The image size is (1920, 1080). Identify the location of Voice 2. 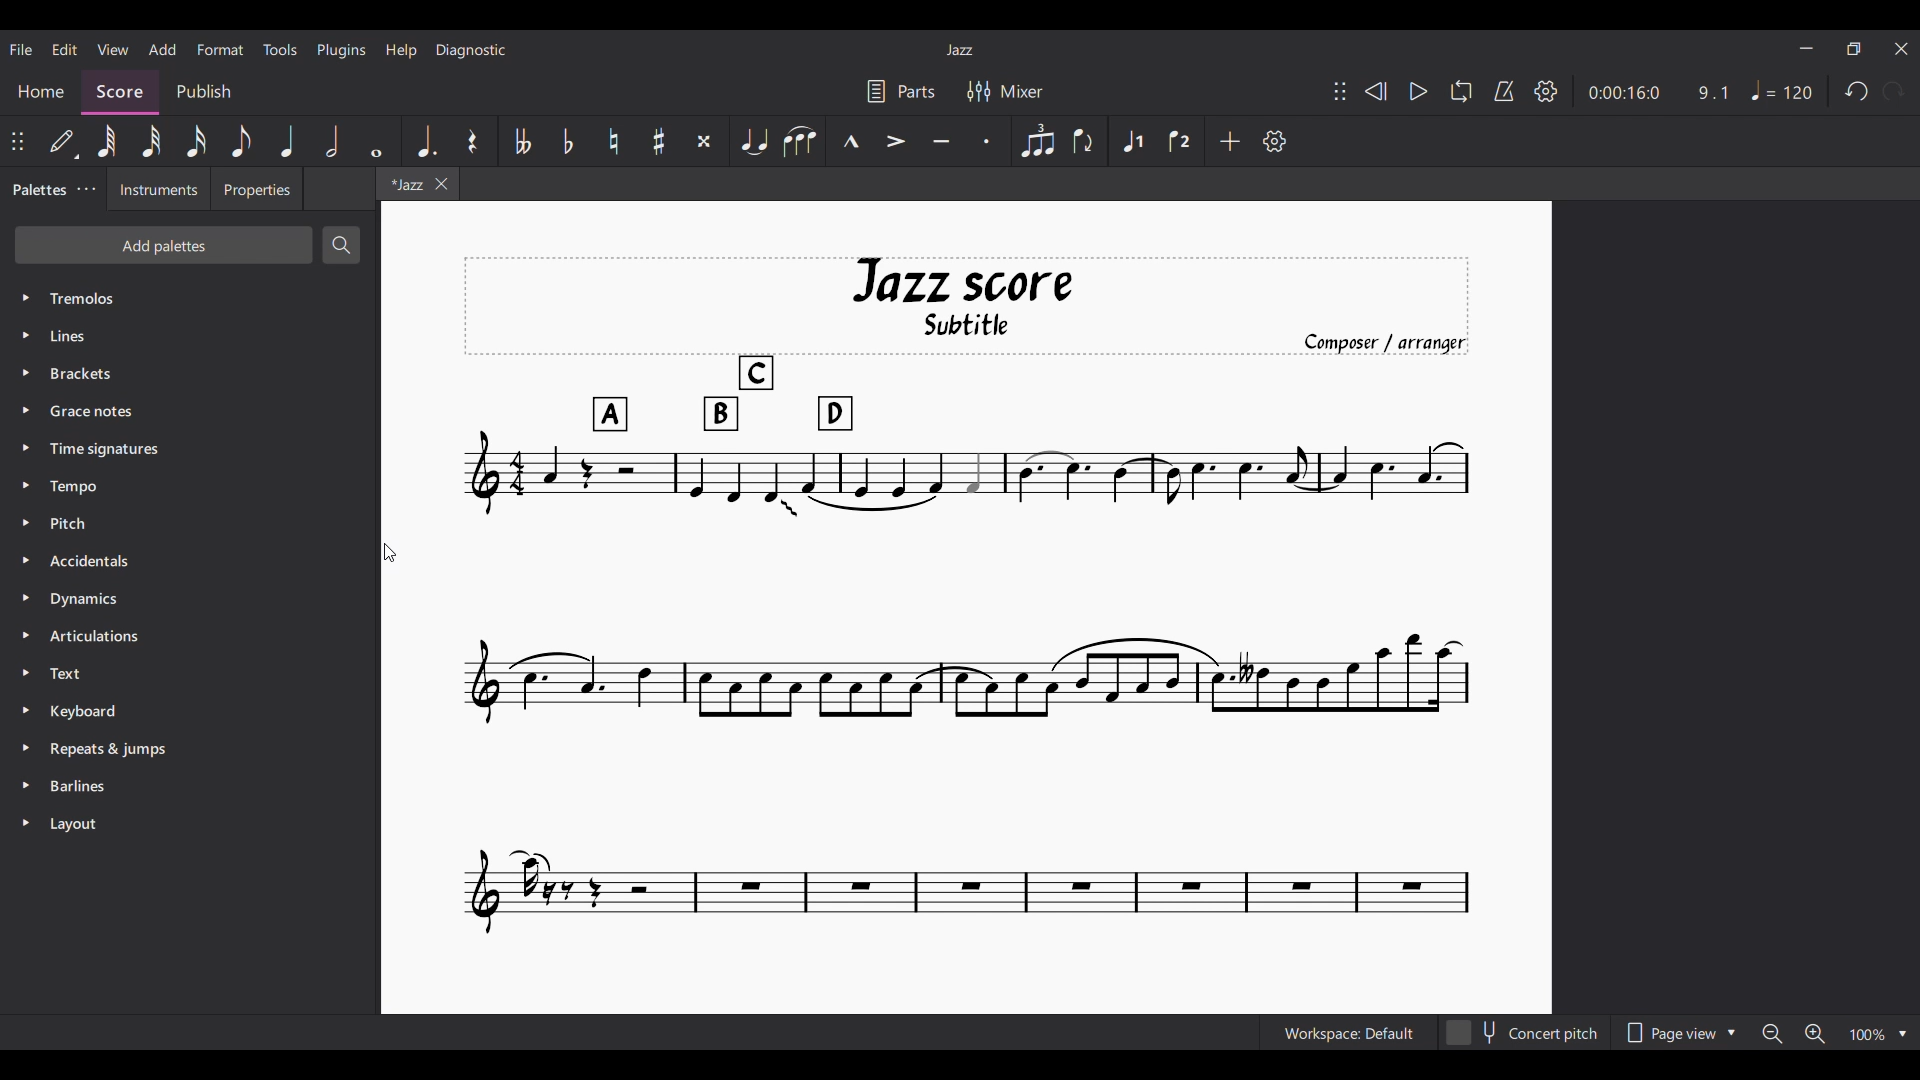
(1180, 140).